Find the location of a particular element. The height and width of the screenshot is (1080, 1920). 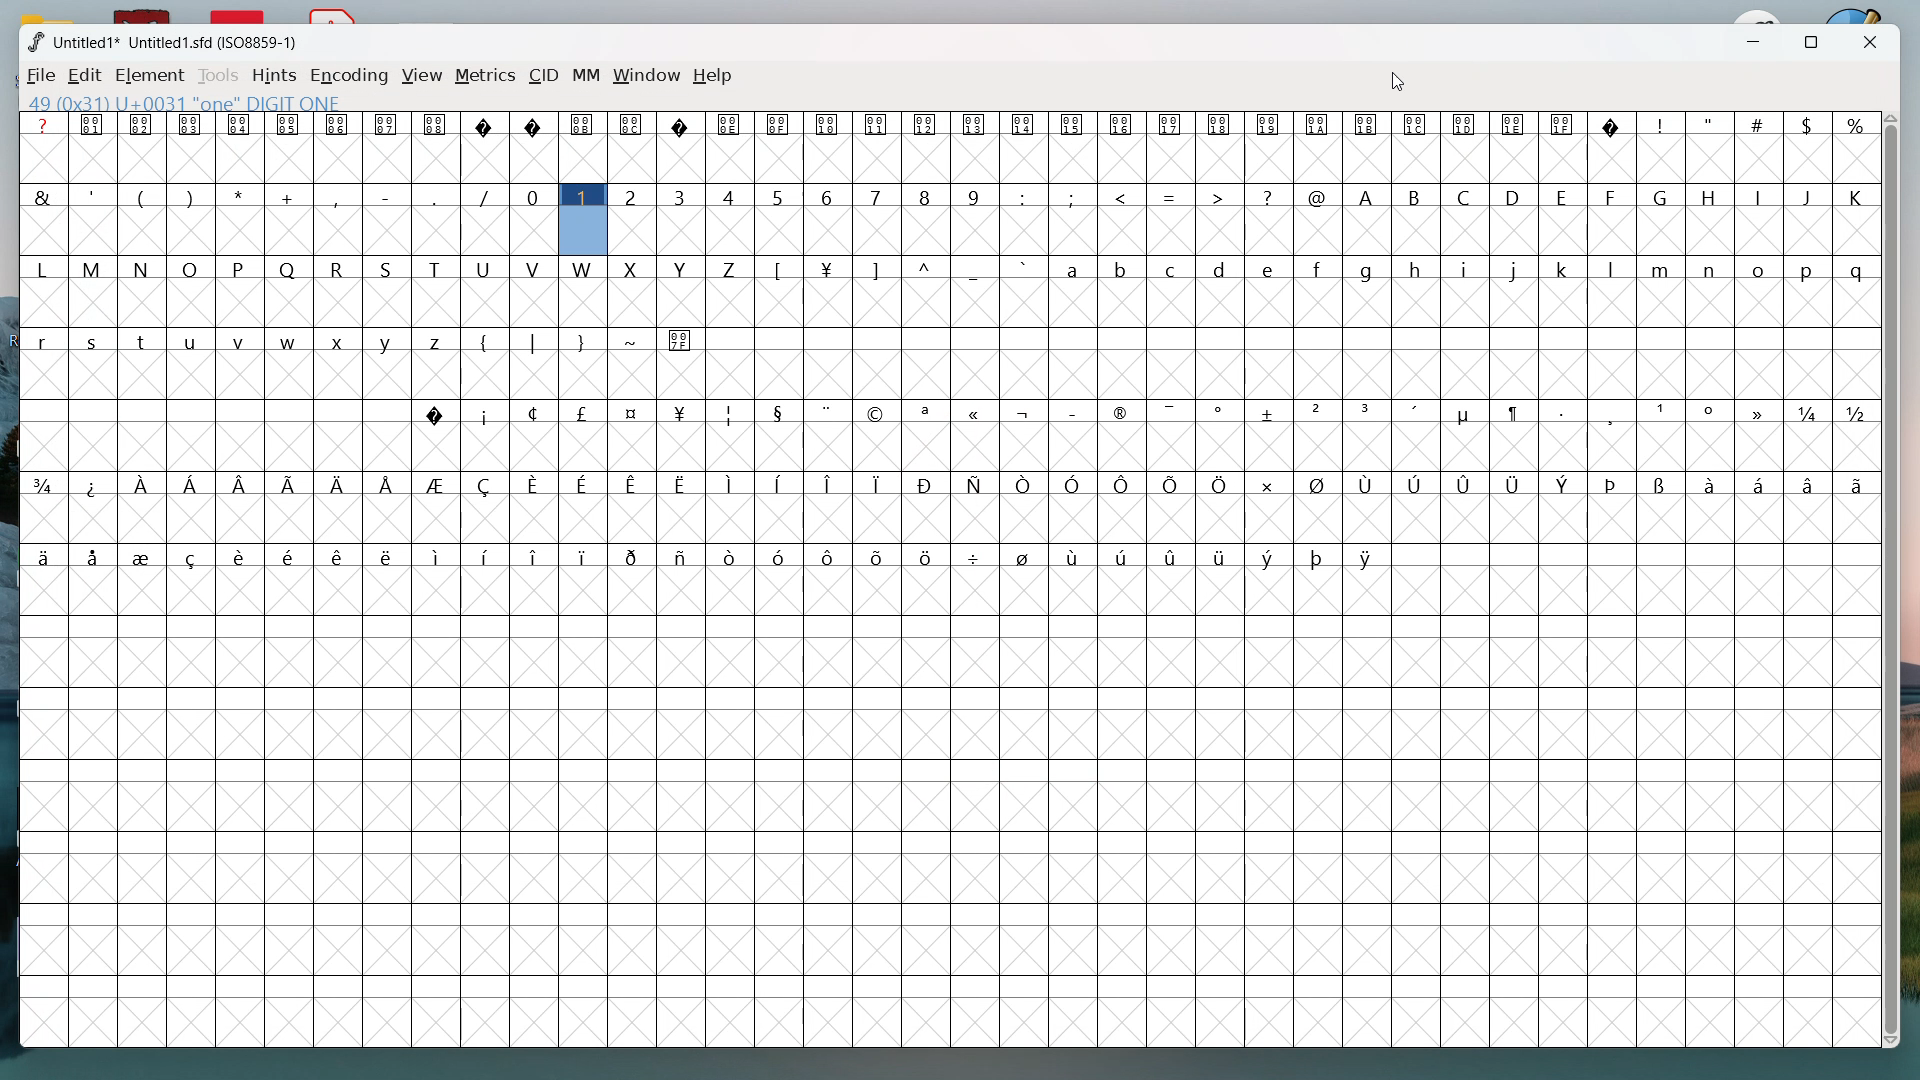

symbol is located at coordinates (976, 482).